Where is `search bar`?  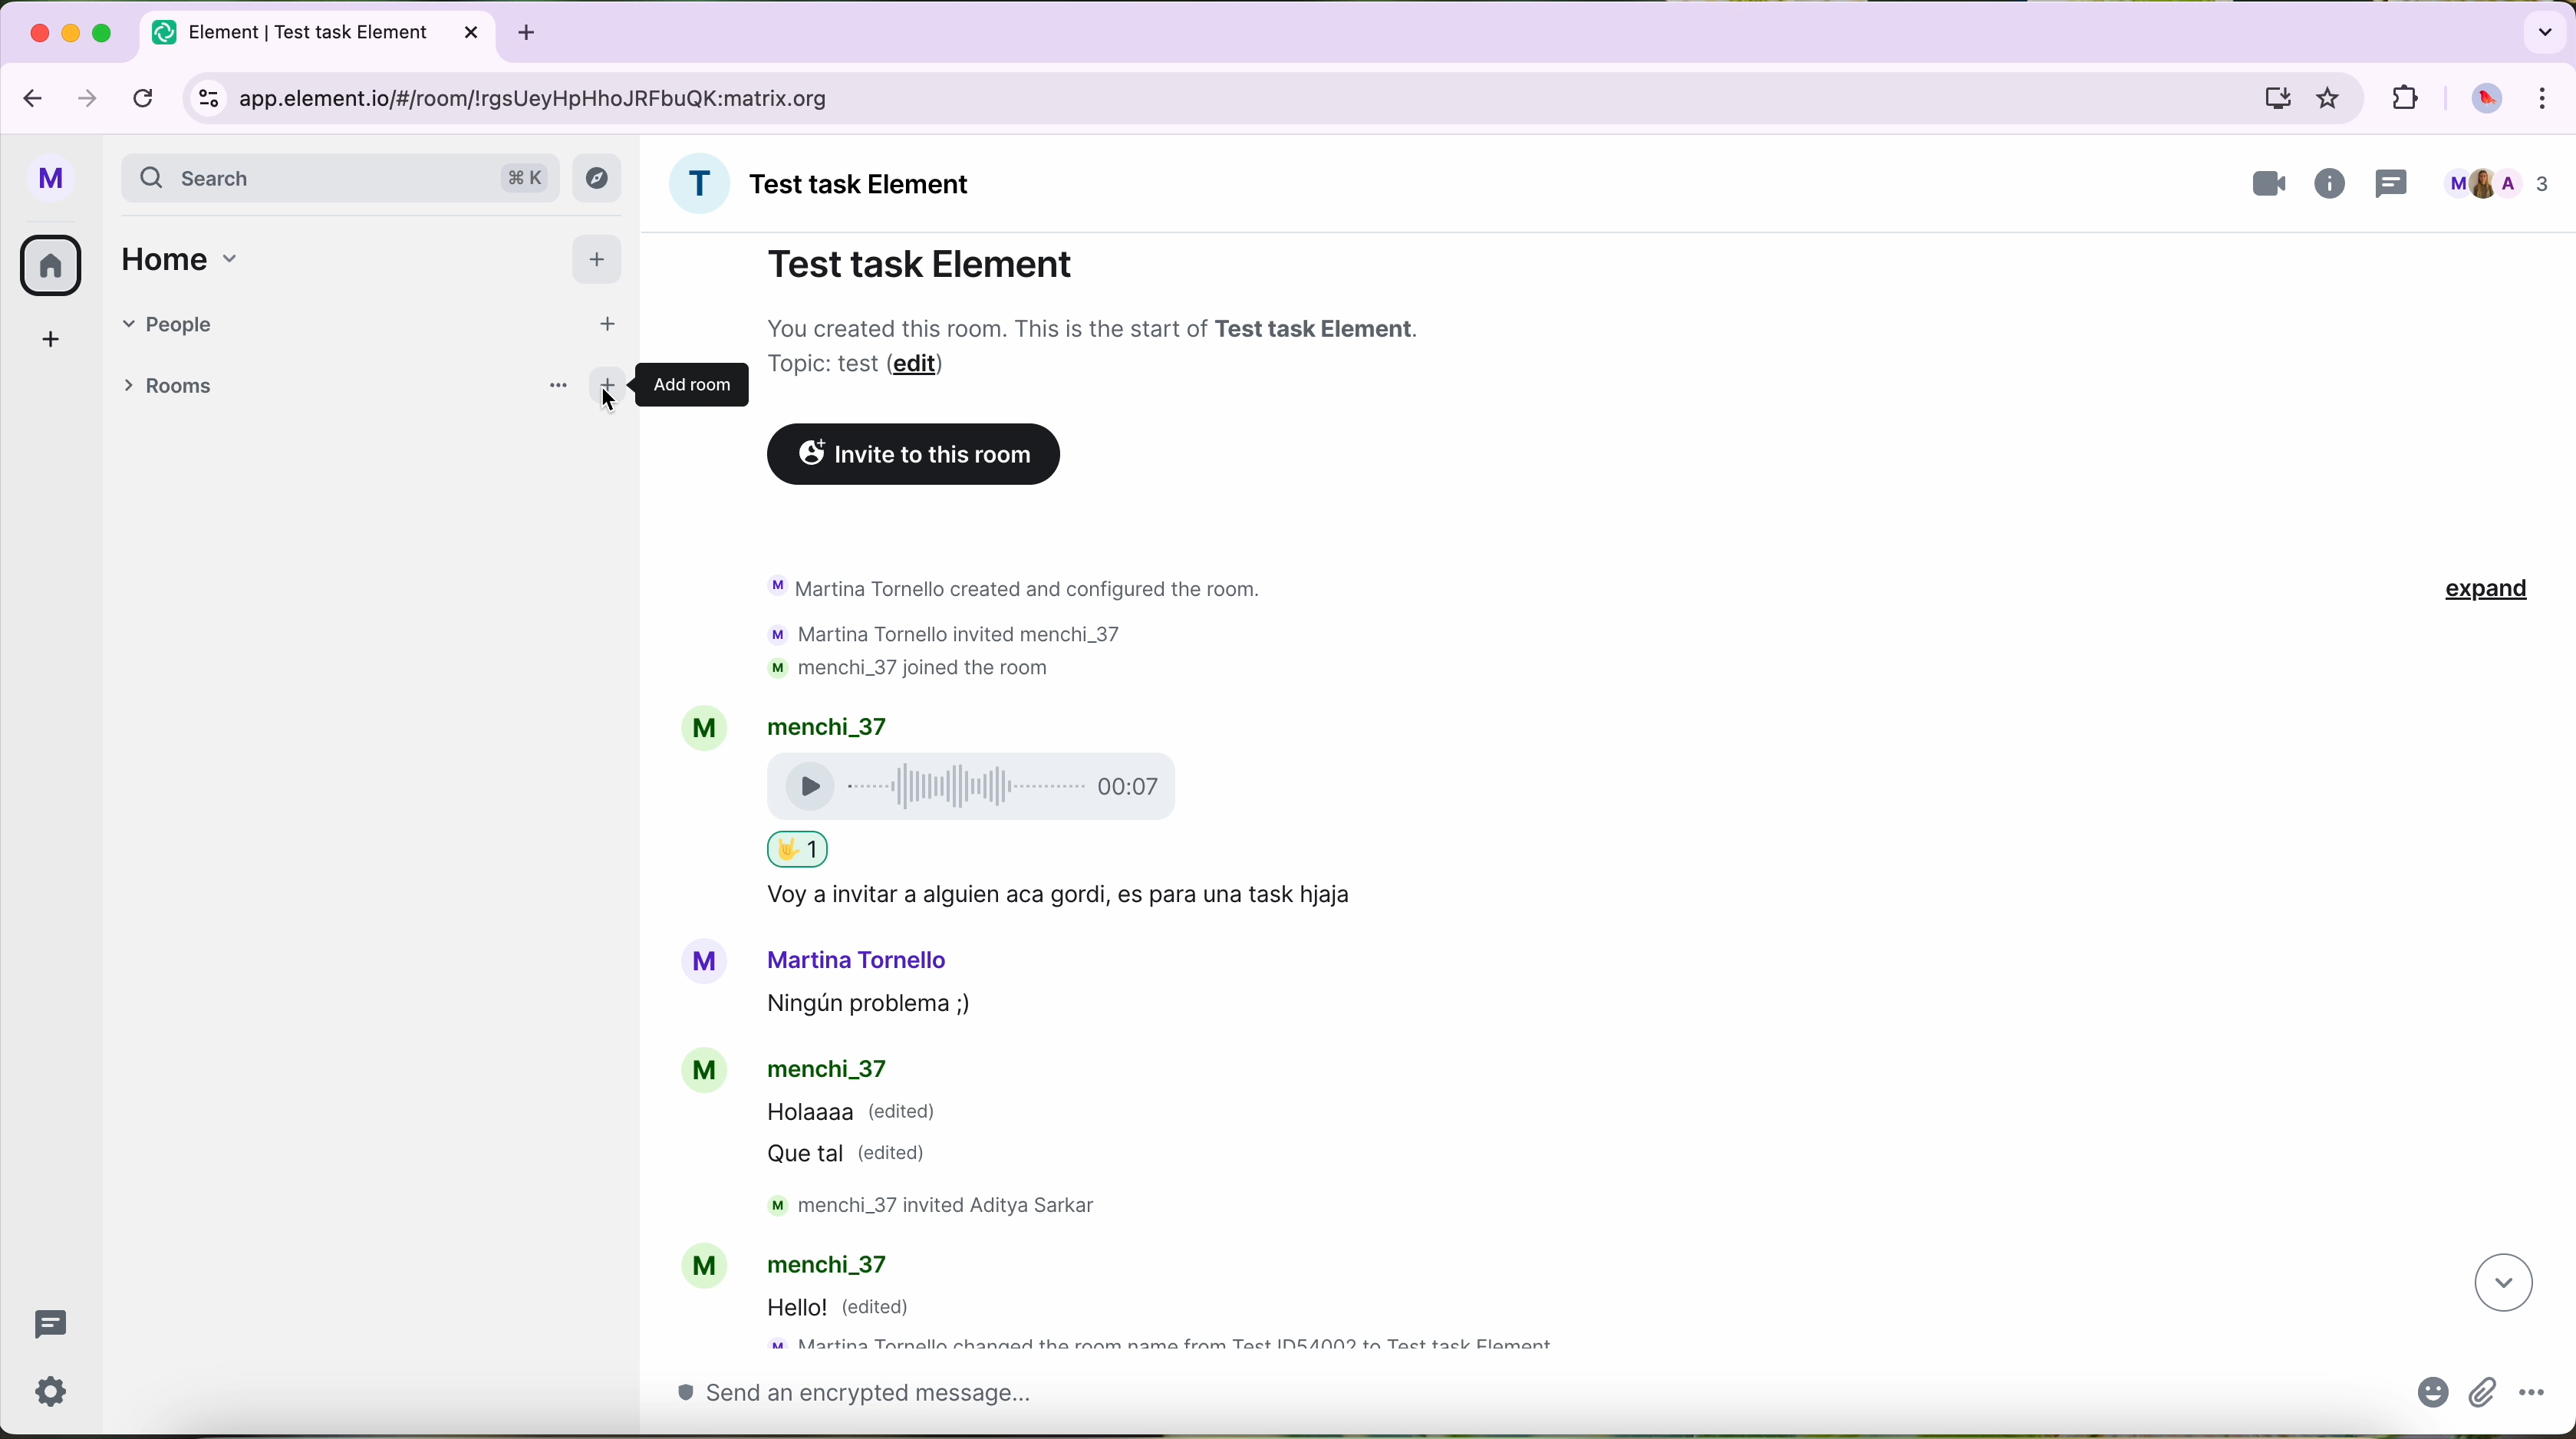 search bar is located at coordinates (341, 180).